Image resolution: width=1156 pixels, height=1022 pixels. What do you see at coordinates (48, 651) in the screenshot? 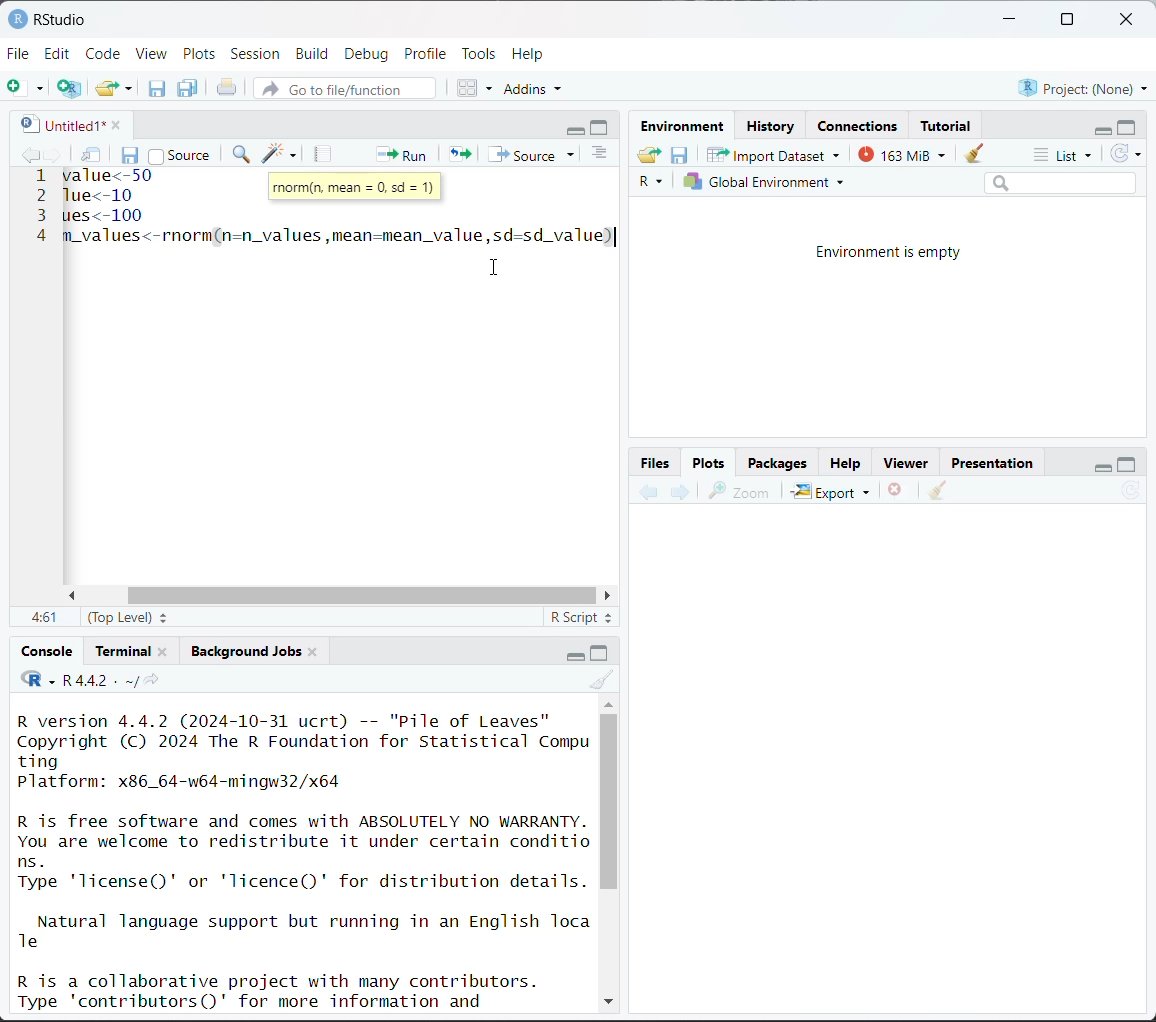
I see `Console` at bounding box center [48, 651].